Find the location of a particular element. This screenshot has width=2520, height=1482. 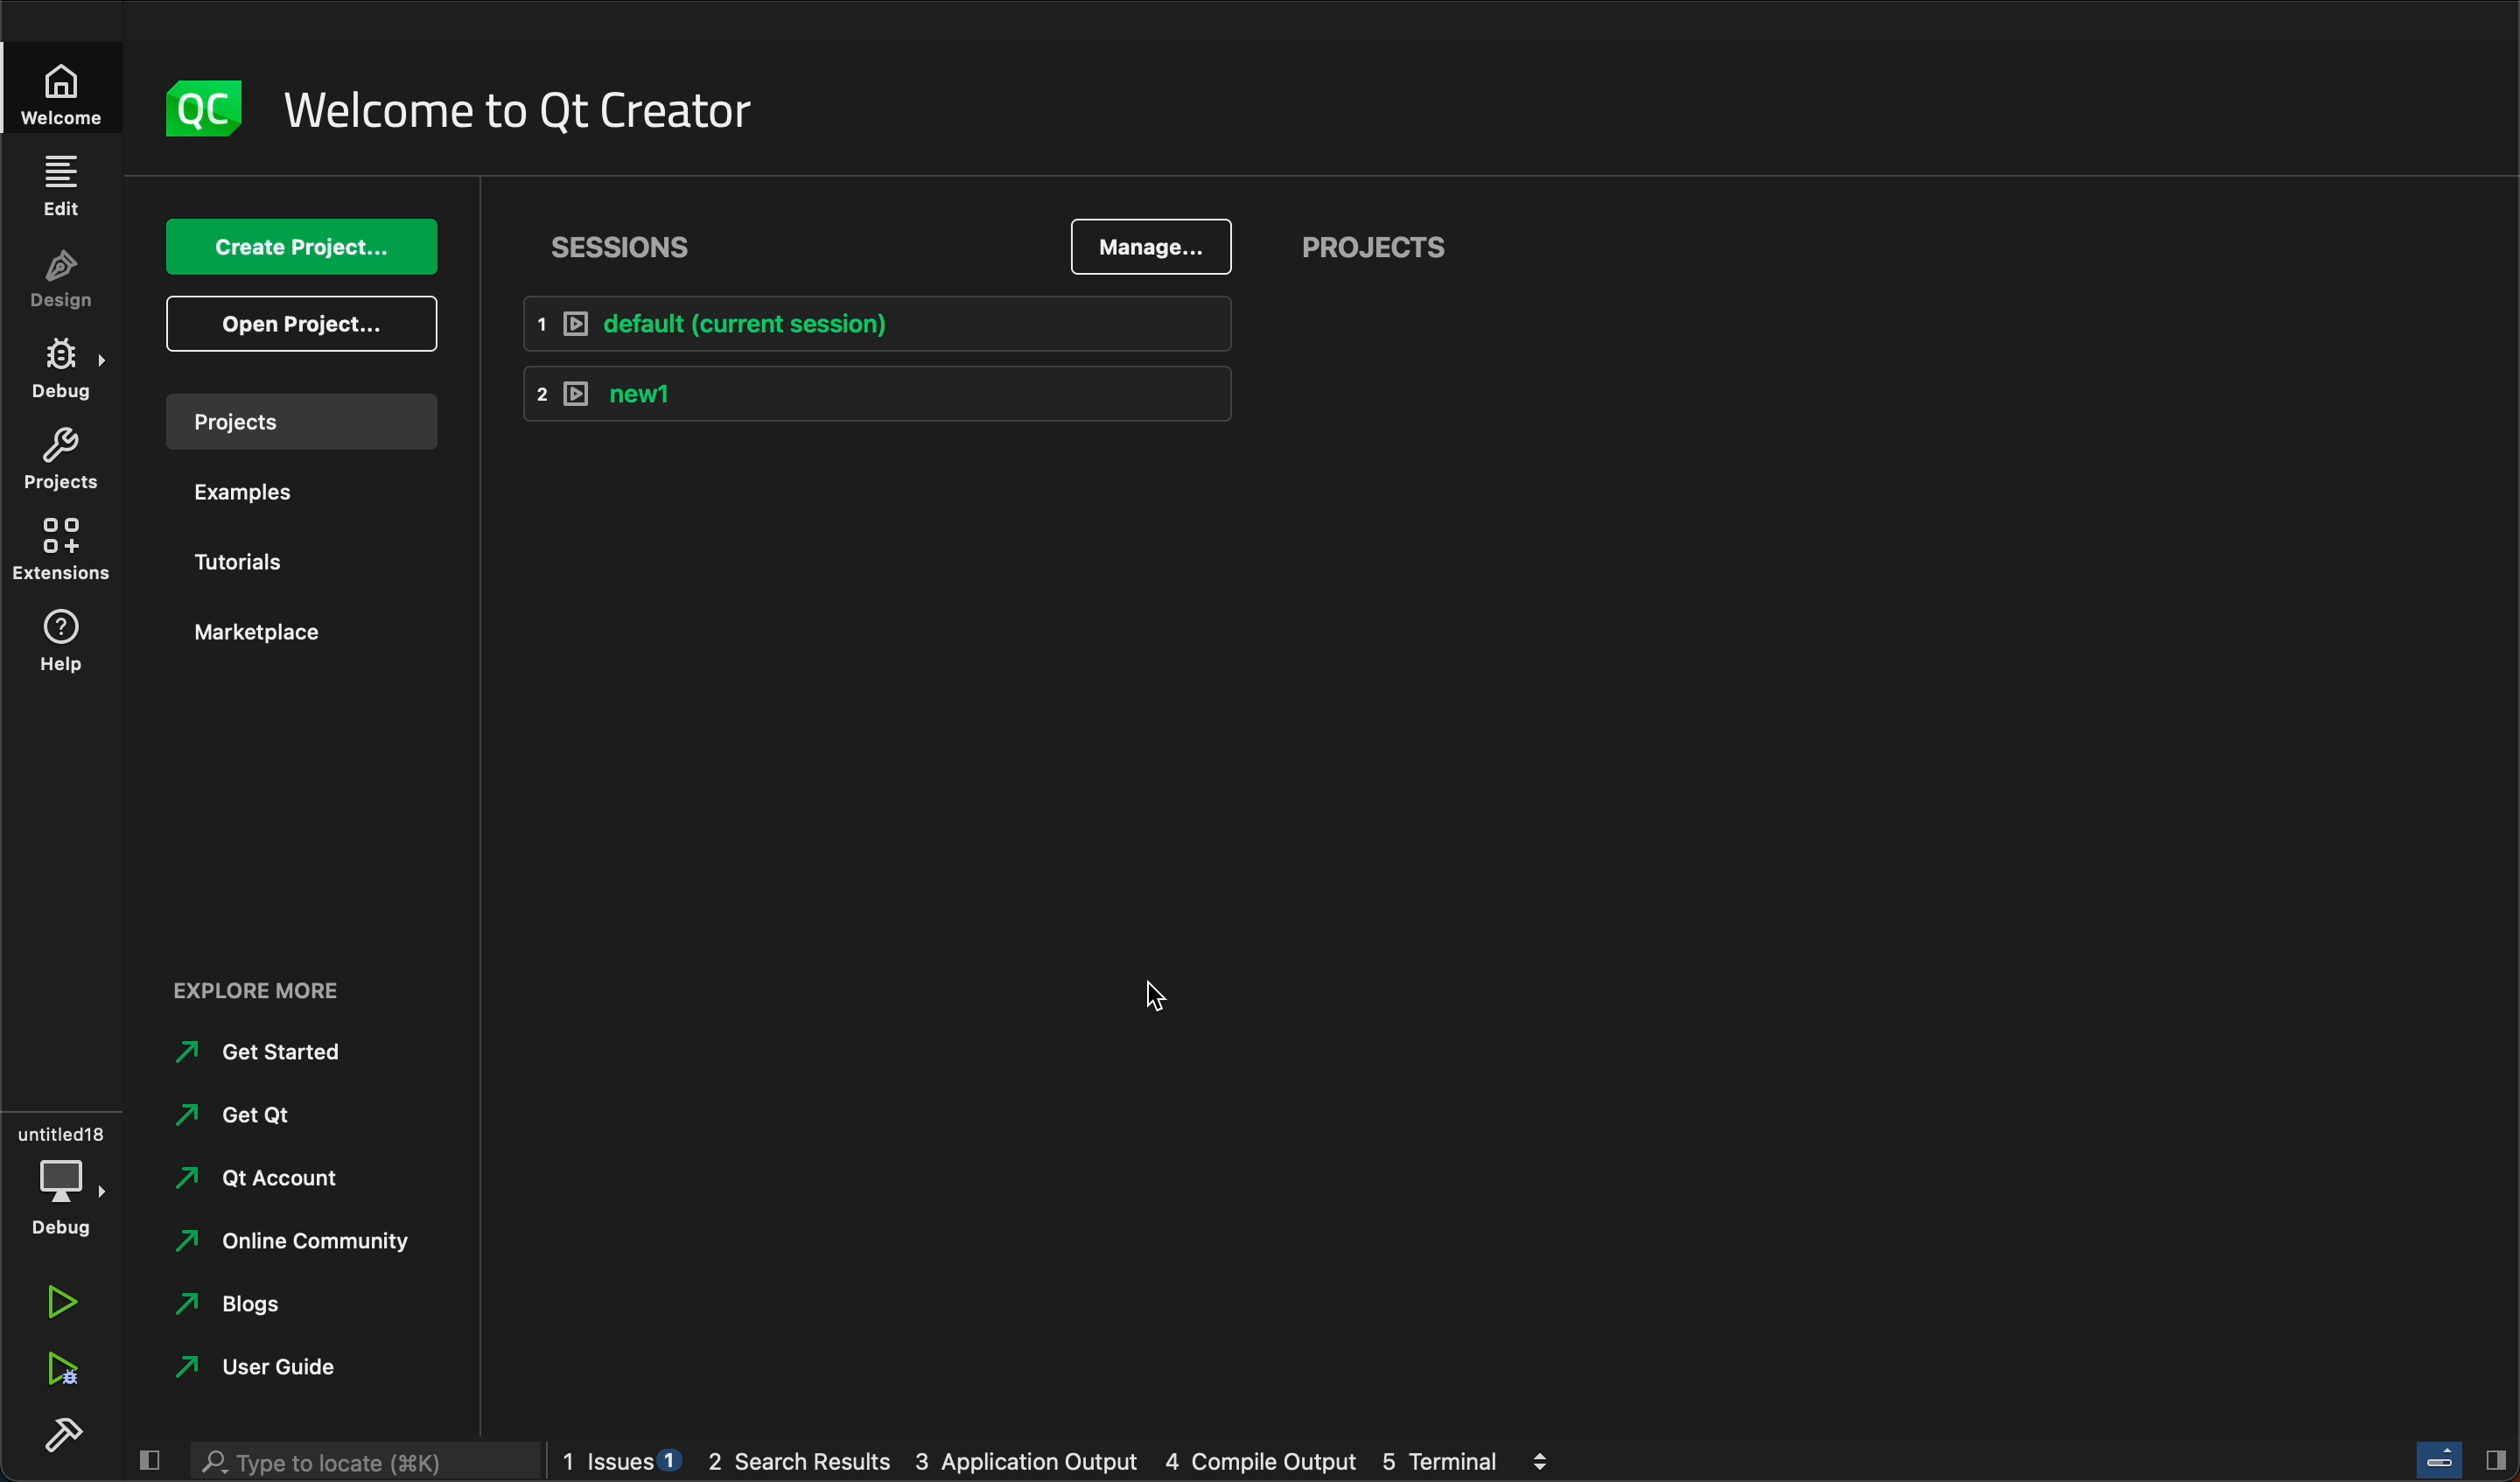

project is located at coordinates (60, 464).